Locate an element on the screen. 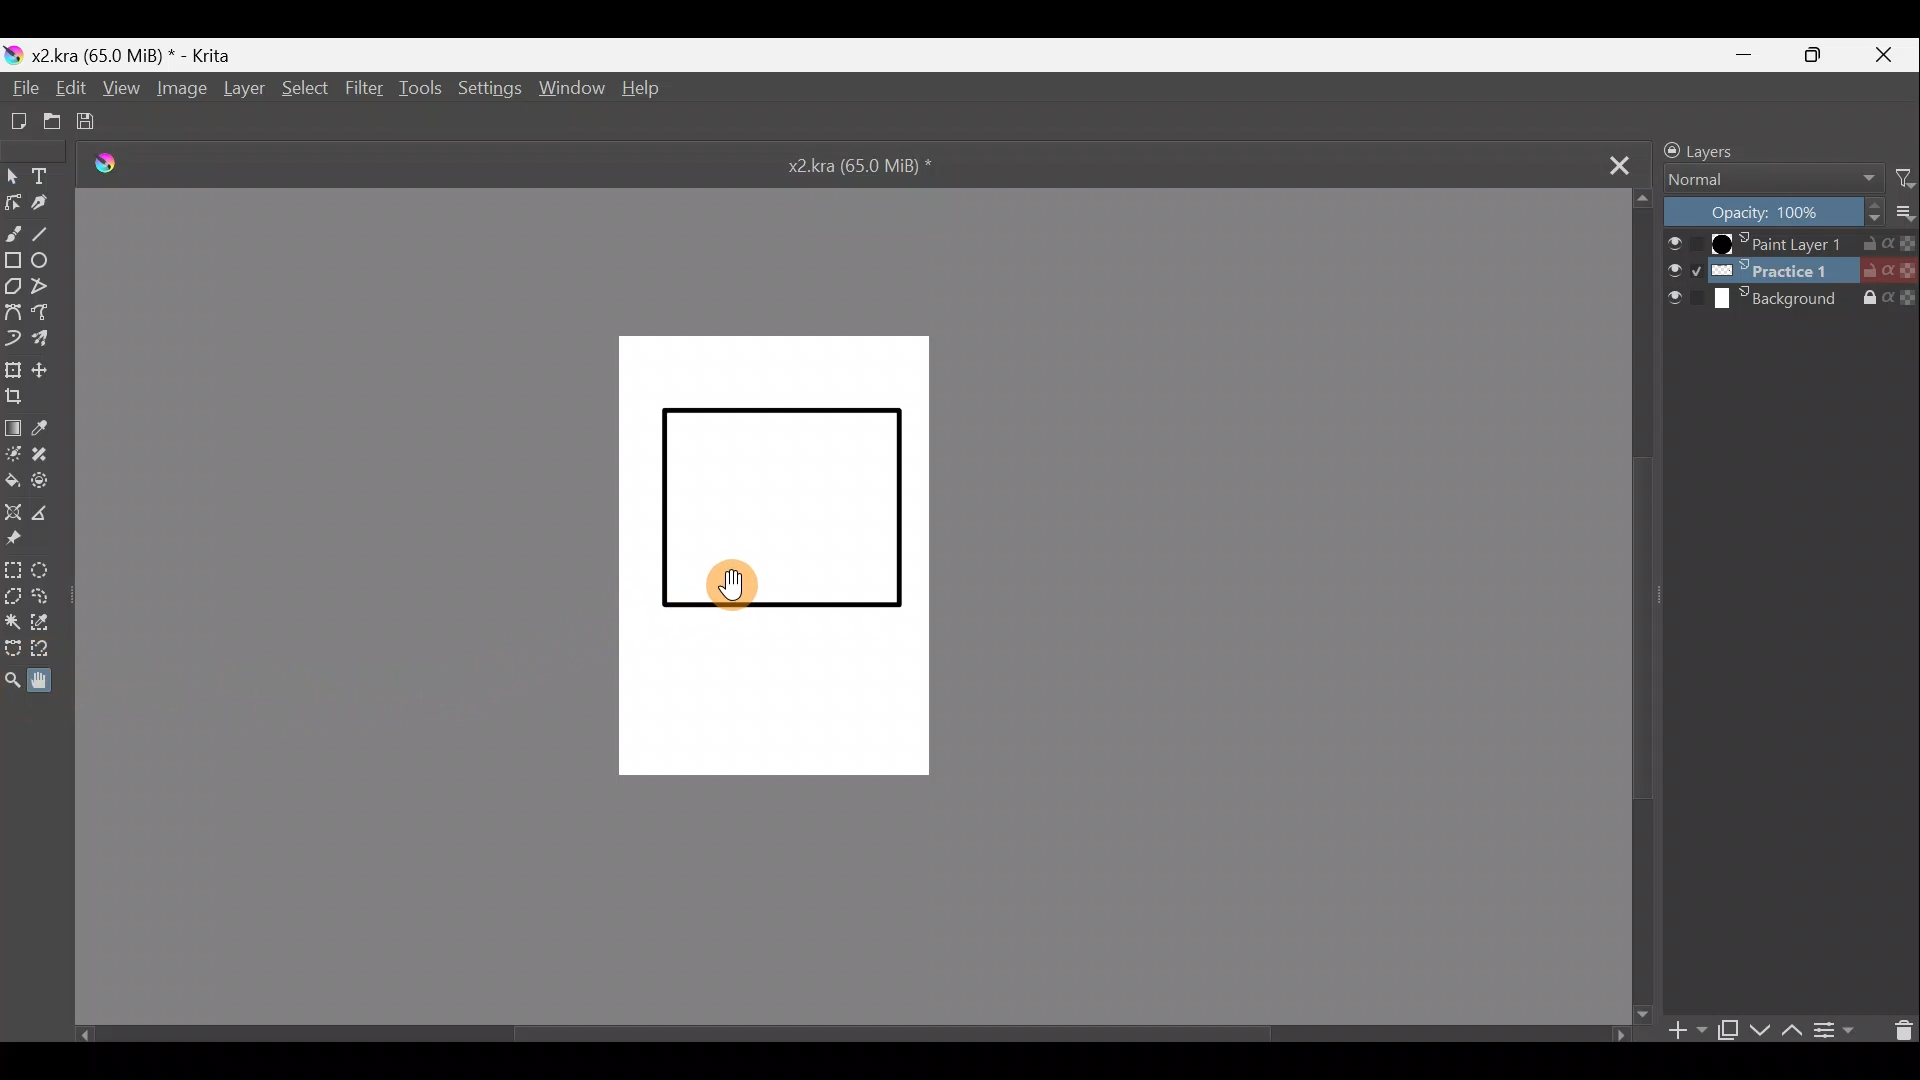 The image size is (1920, 1080). Transform a layer/selection is located at coordinates (12, 368).